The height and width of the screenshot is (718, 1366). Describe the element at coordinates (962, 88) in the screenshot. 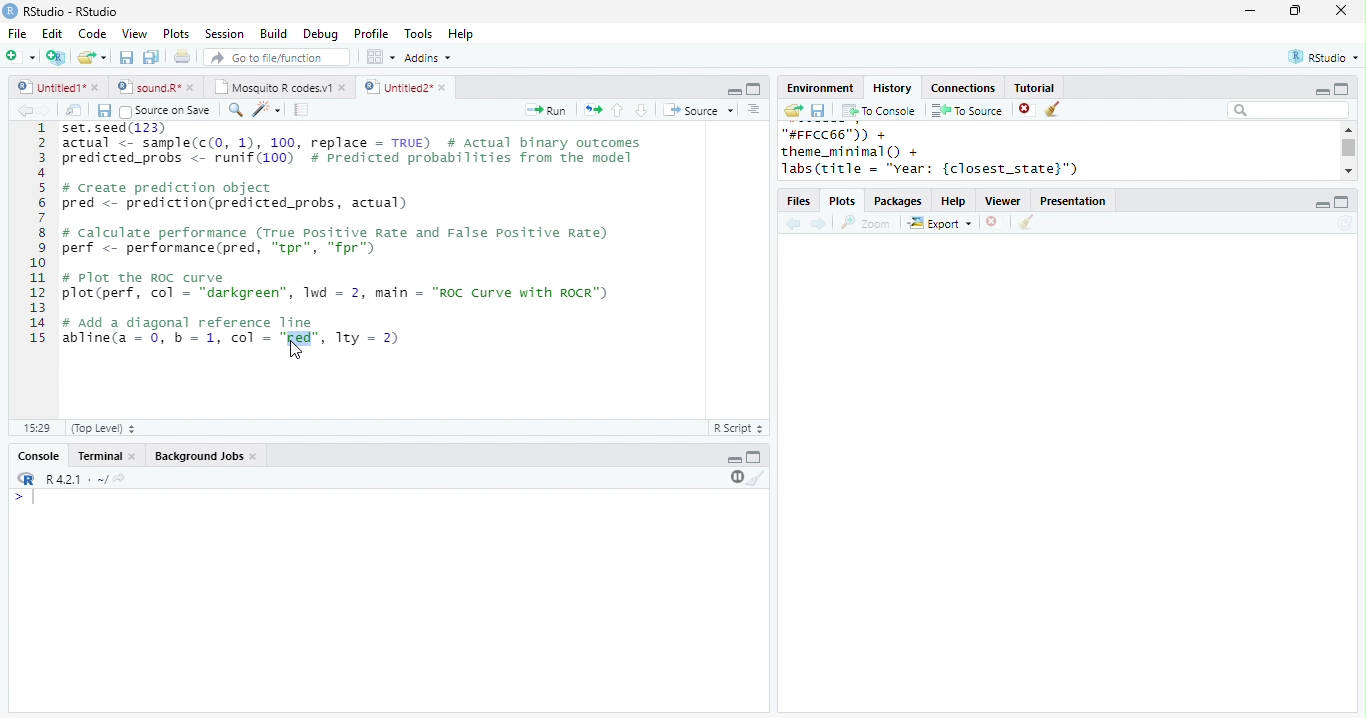

I see `Connections` at that location.